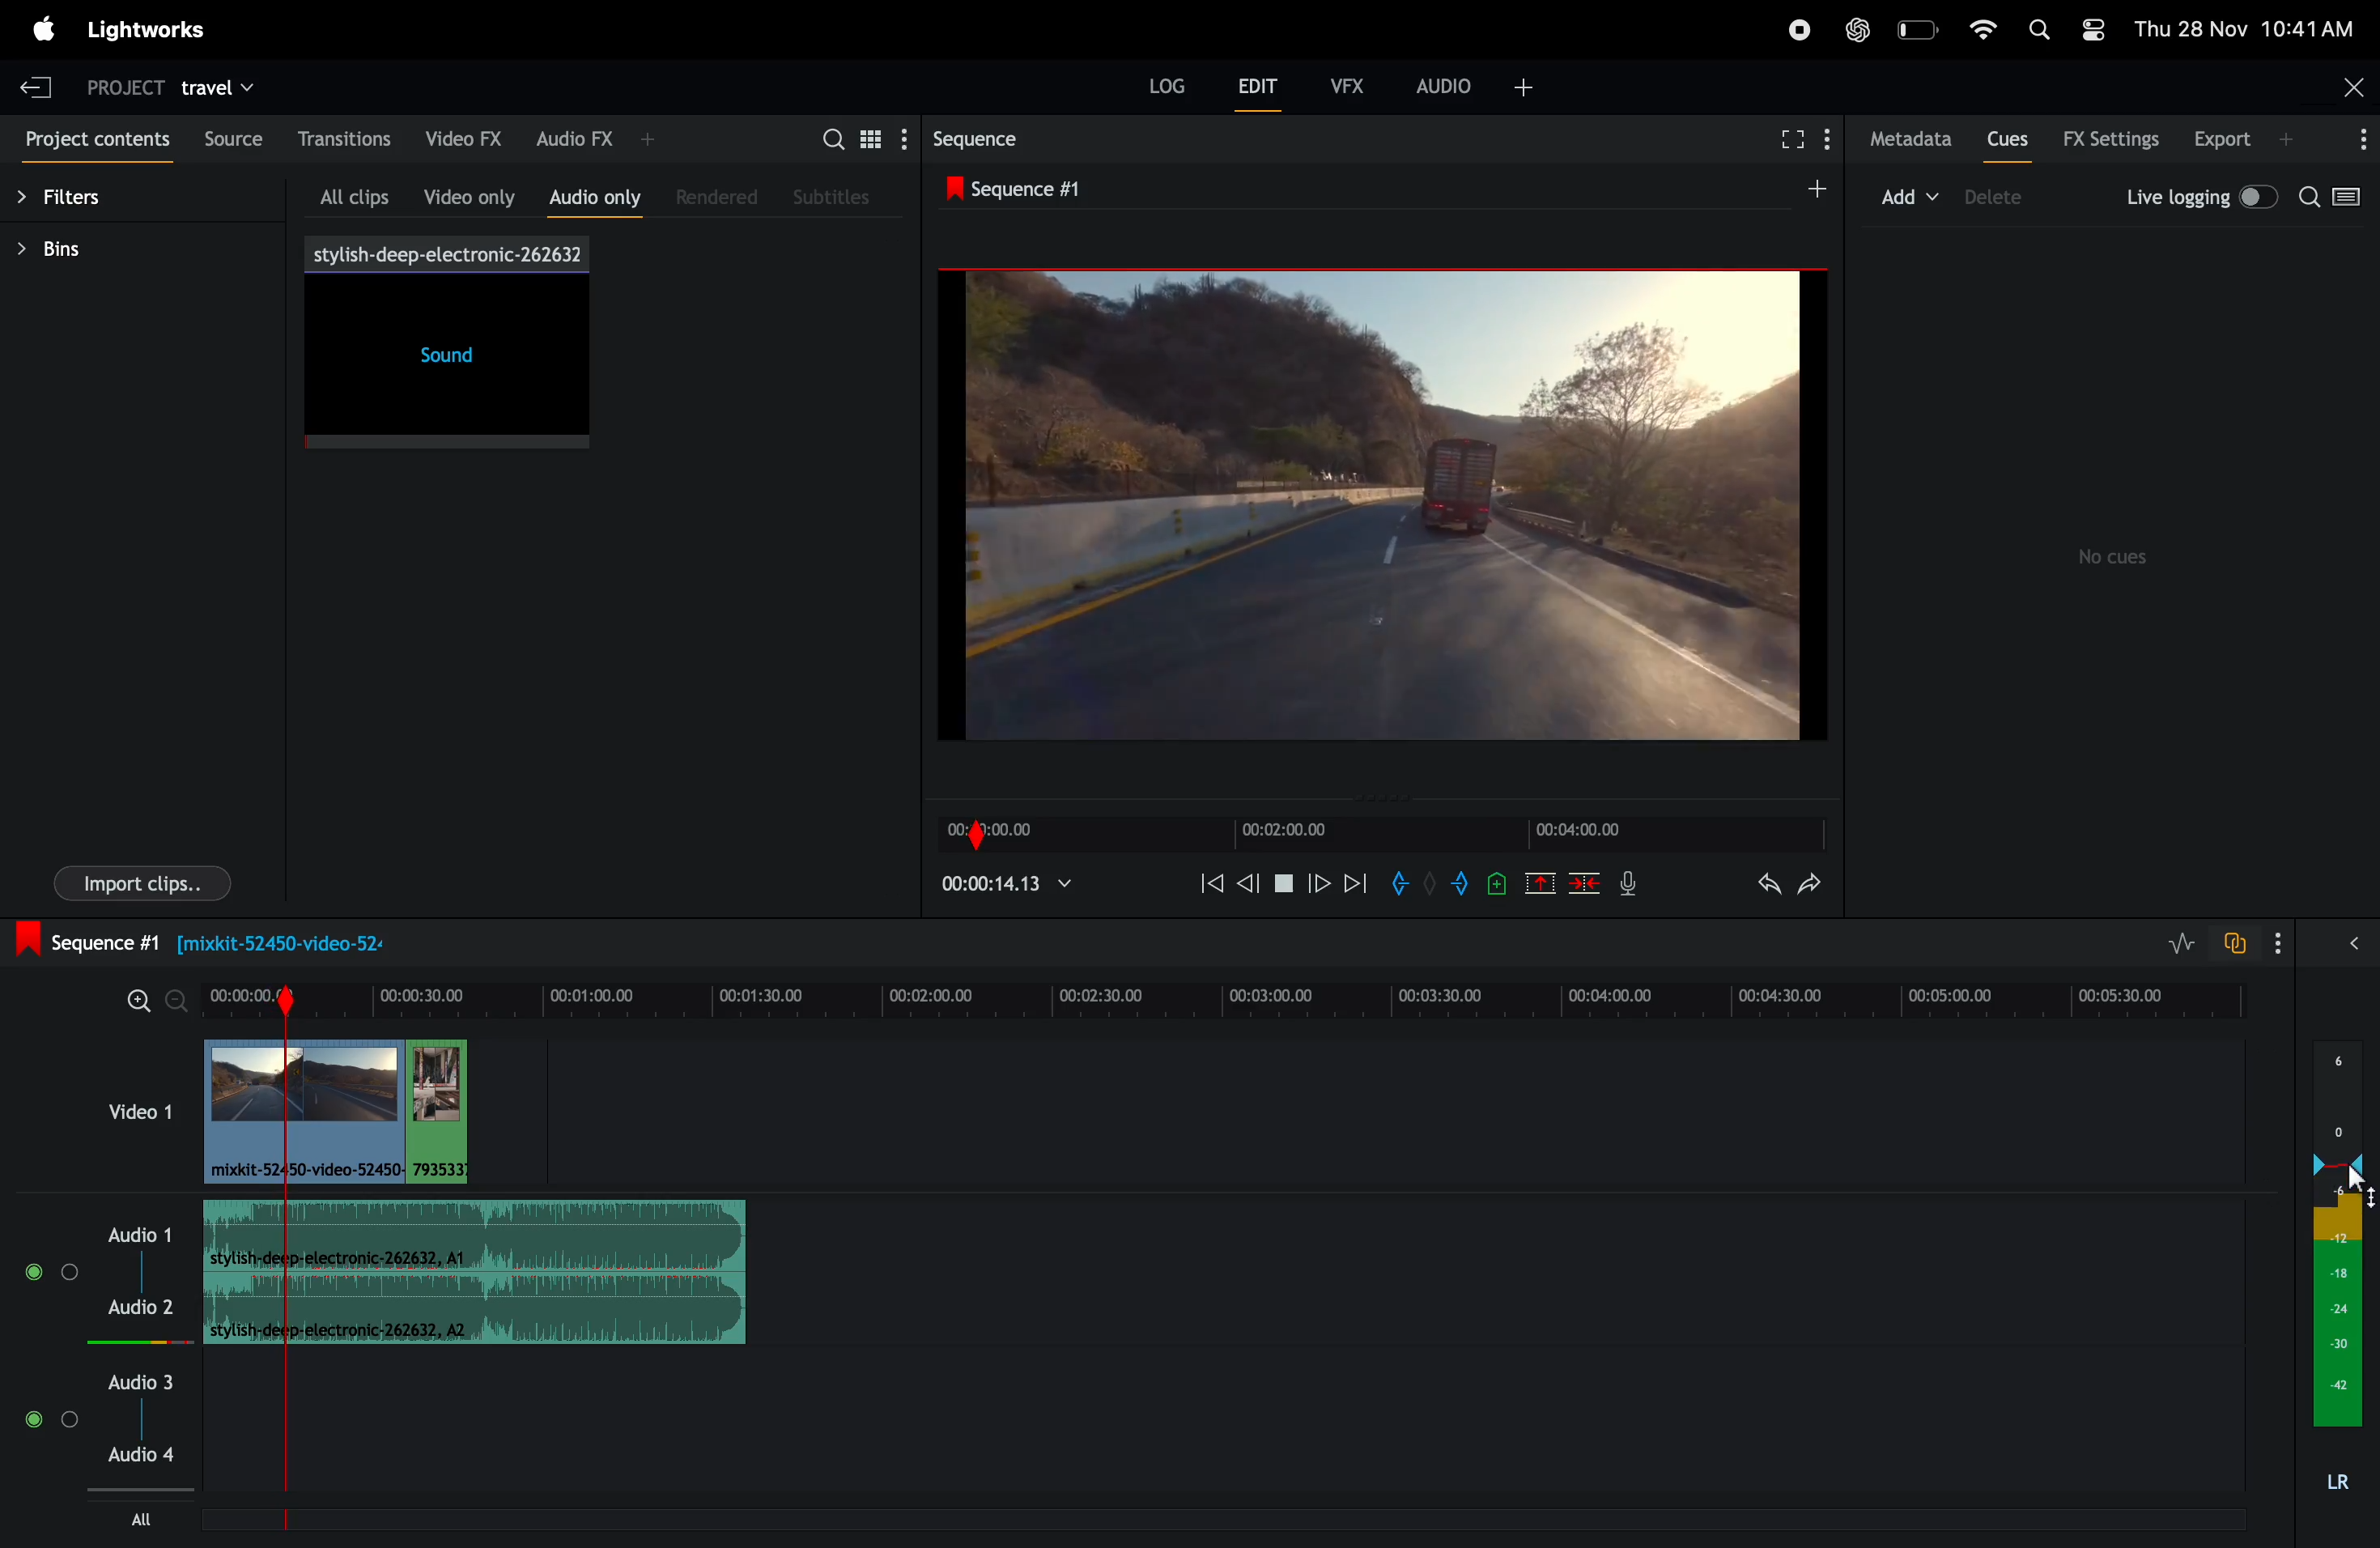 The height and width of the screenshot is (1548, 2380). I want to click on song title, so click(445, 253).